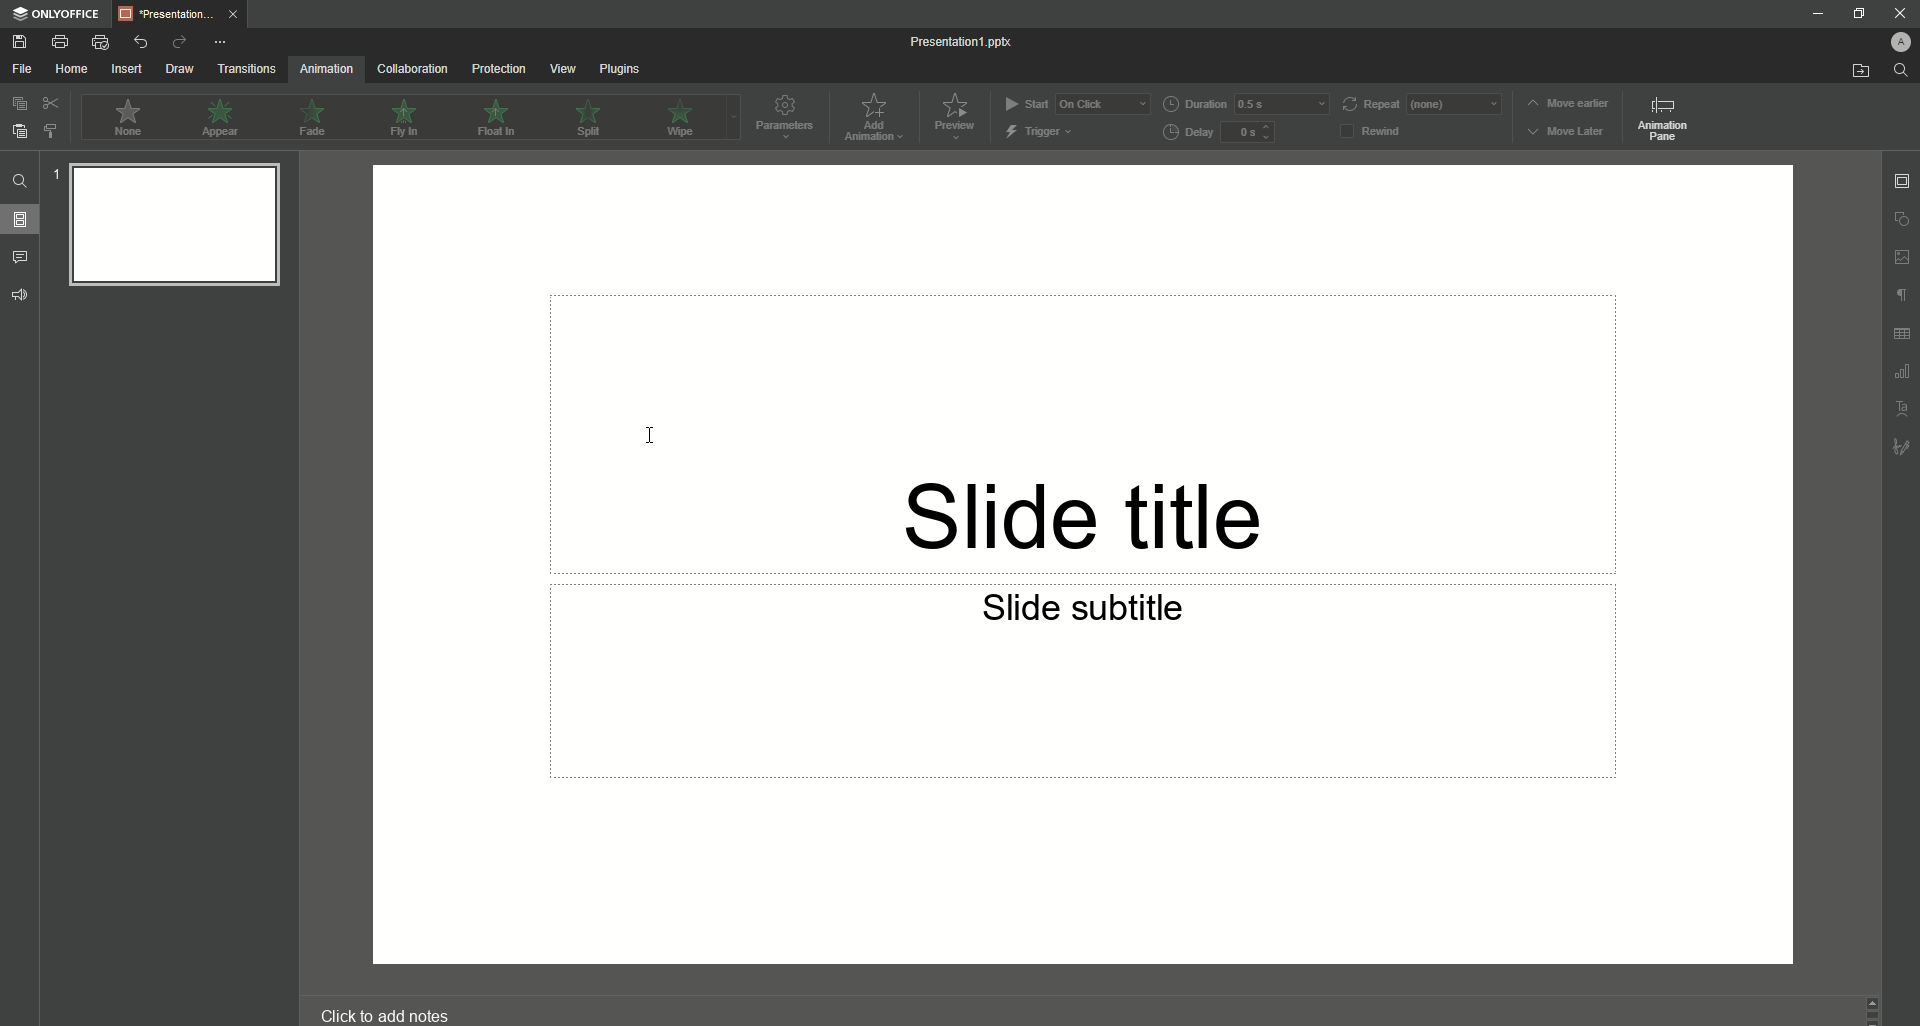  What do you see at coordinates (1902, 408) in the screenshot?
I see `Text Settings` at bounding box center [1902, 408].